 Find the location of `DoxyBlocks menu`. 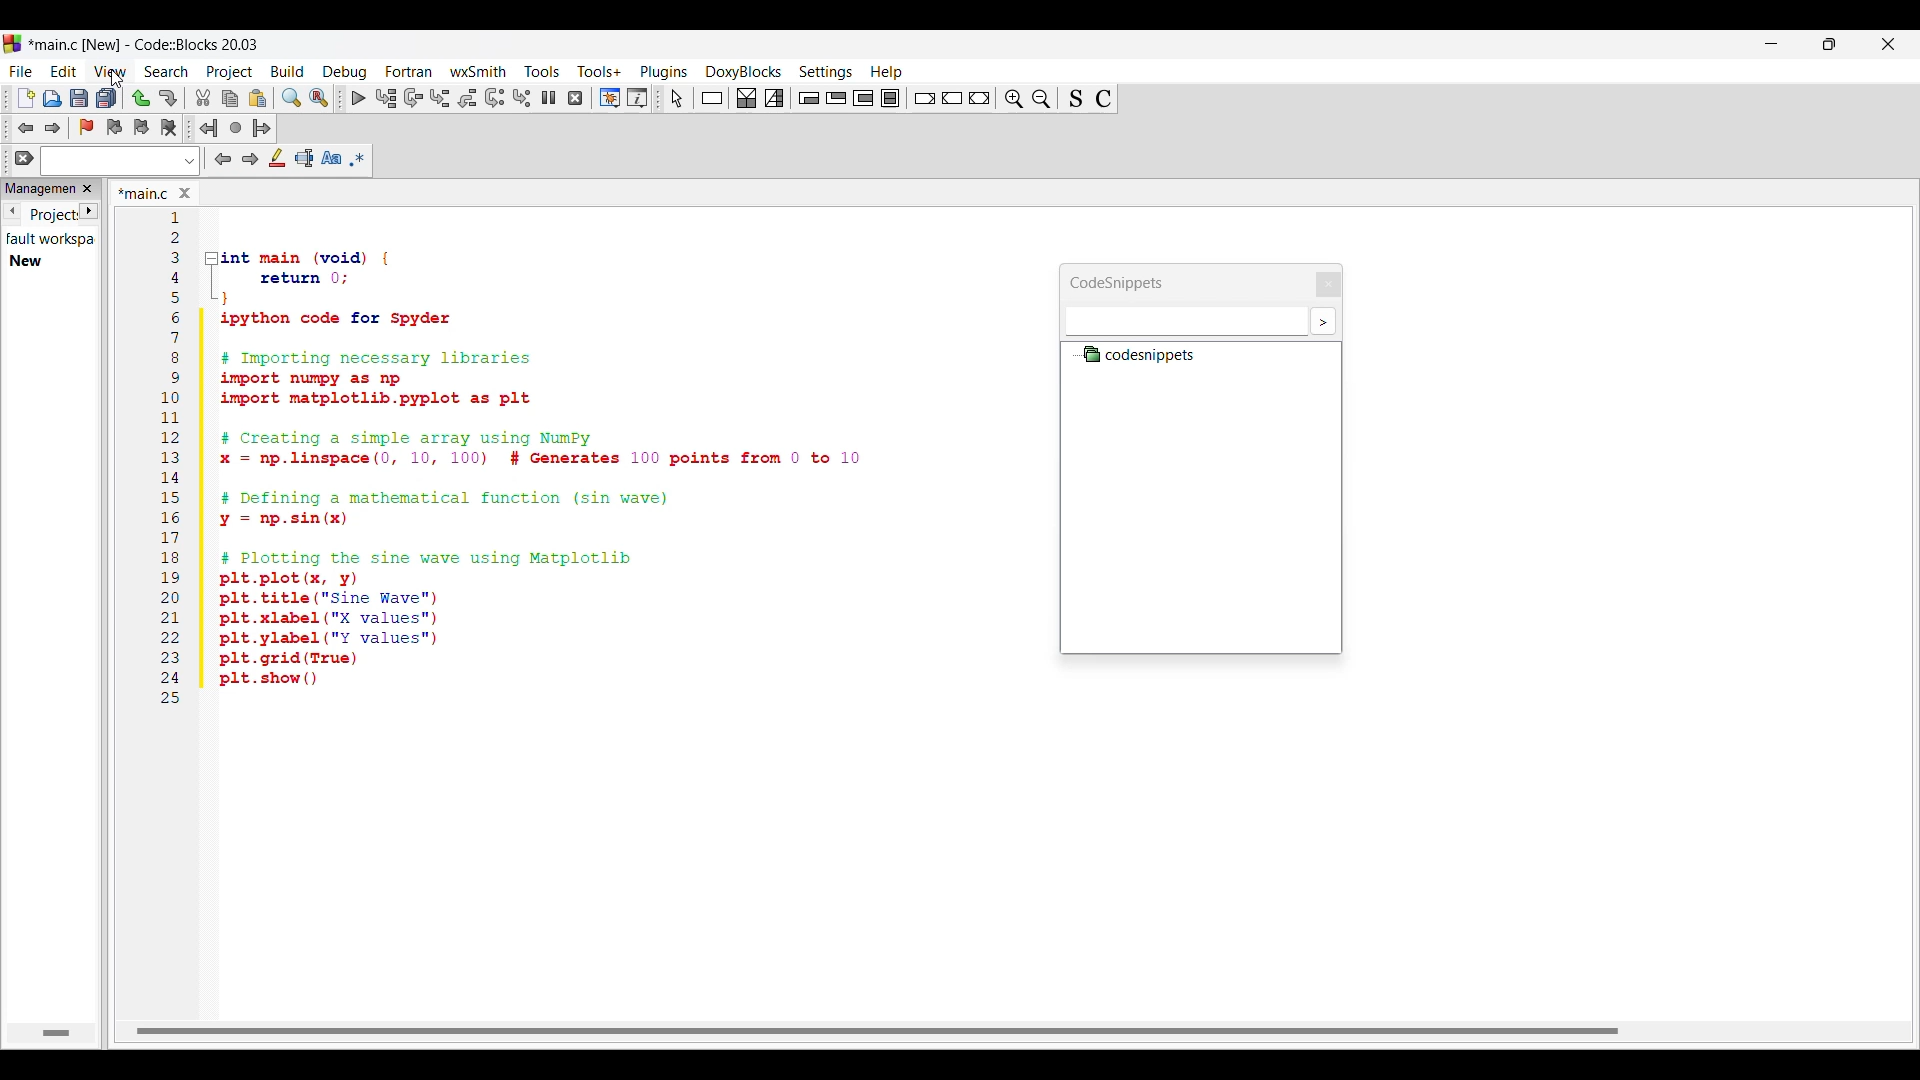

DoxyBlocks menu is located at coordinates (743, 72).